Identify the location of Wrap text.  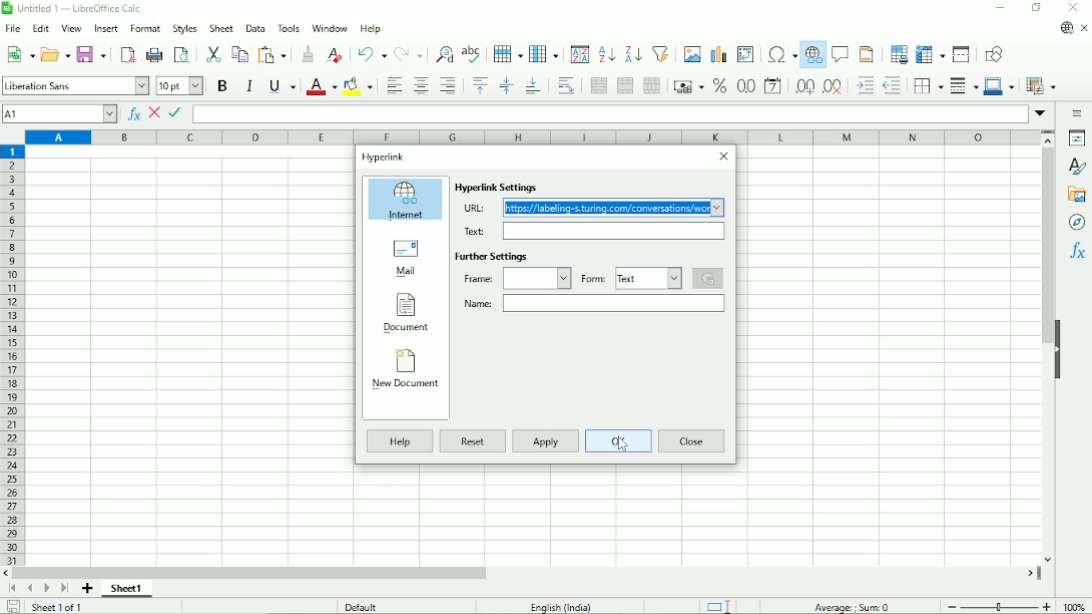
(567, 85).